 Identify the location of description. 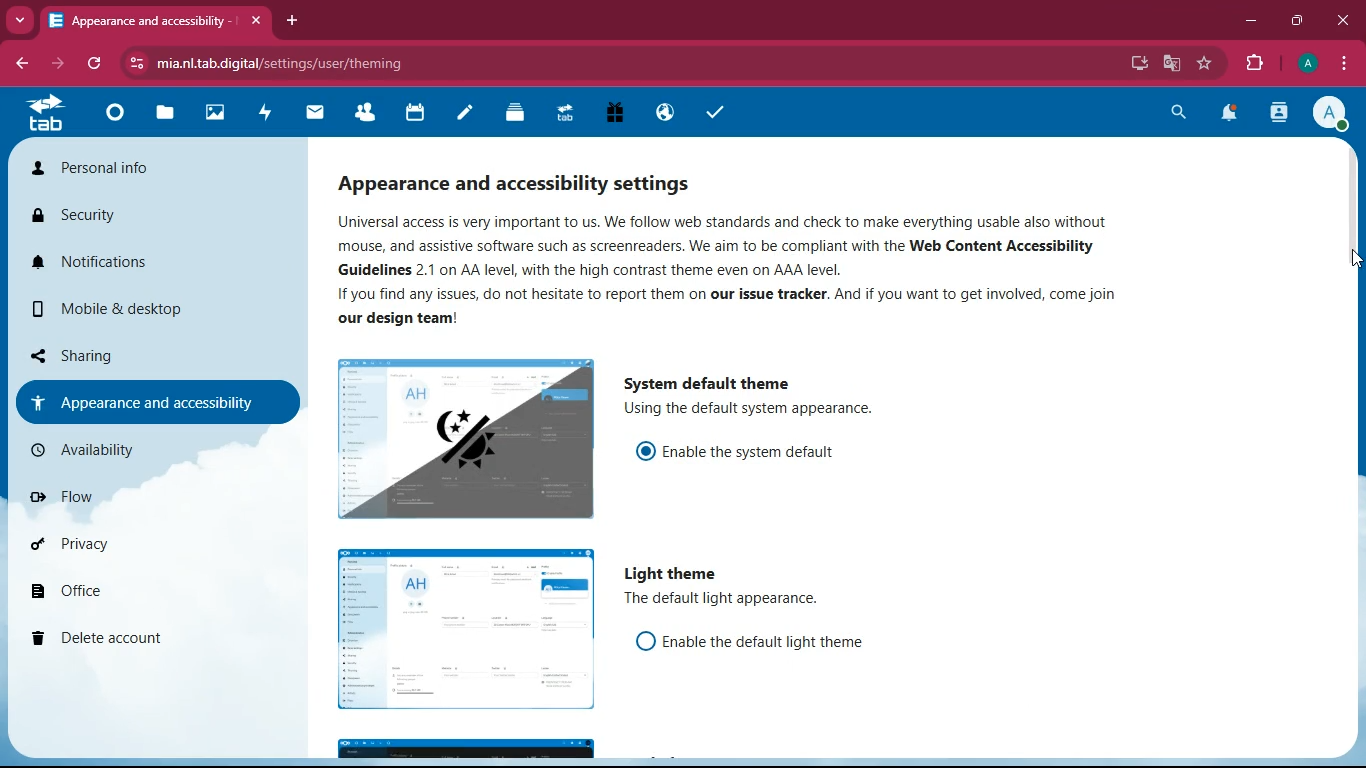
(753, 409).